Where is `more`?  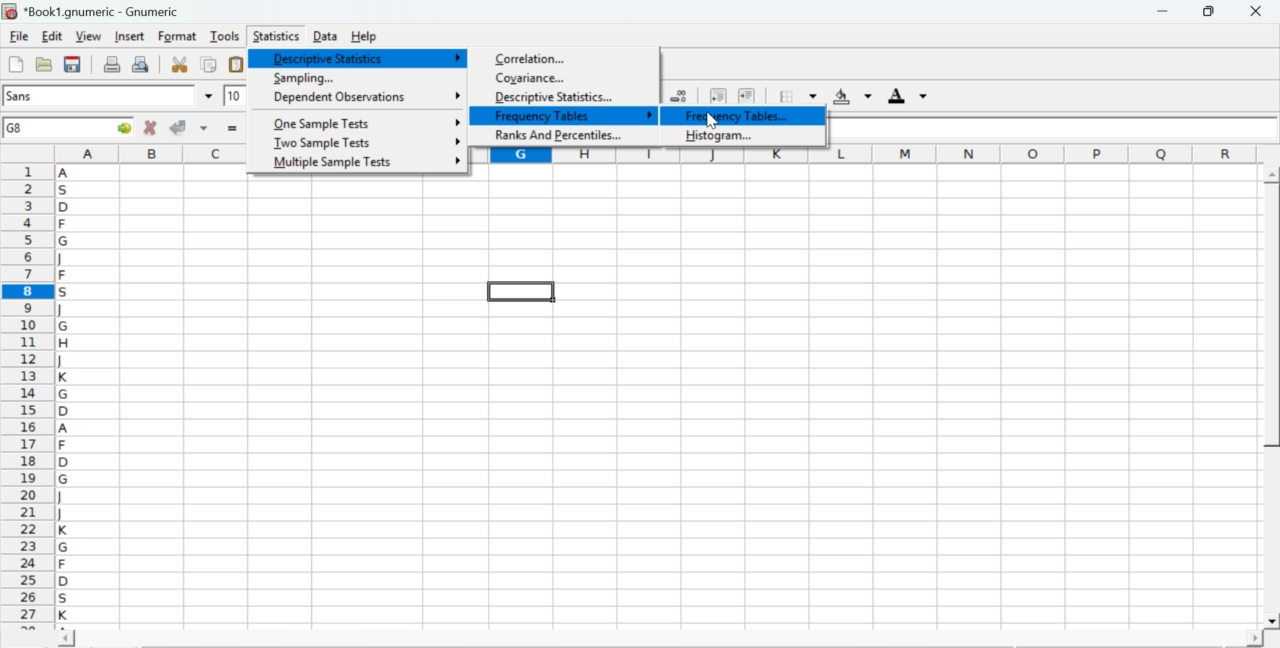
more is located at coordinates (457, 58).